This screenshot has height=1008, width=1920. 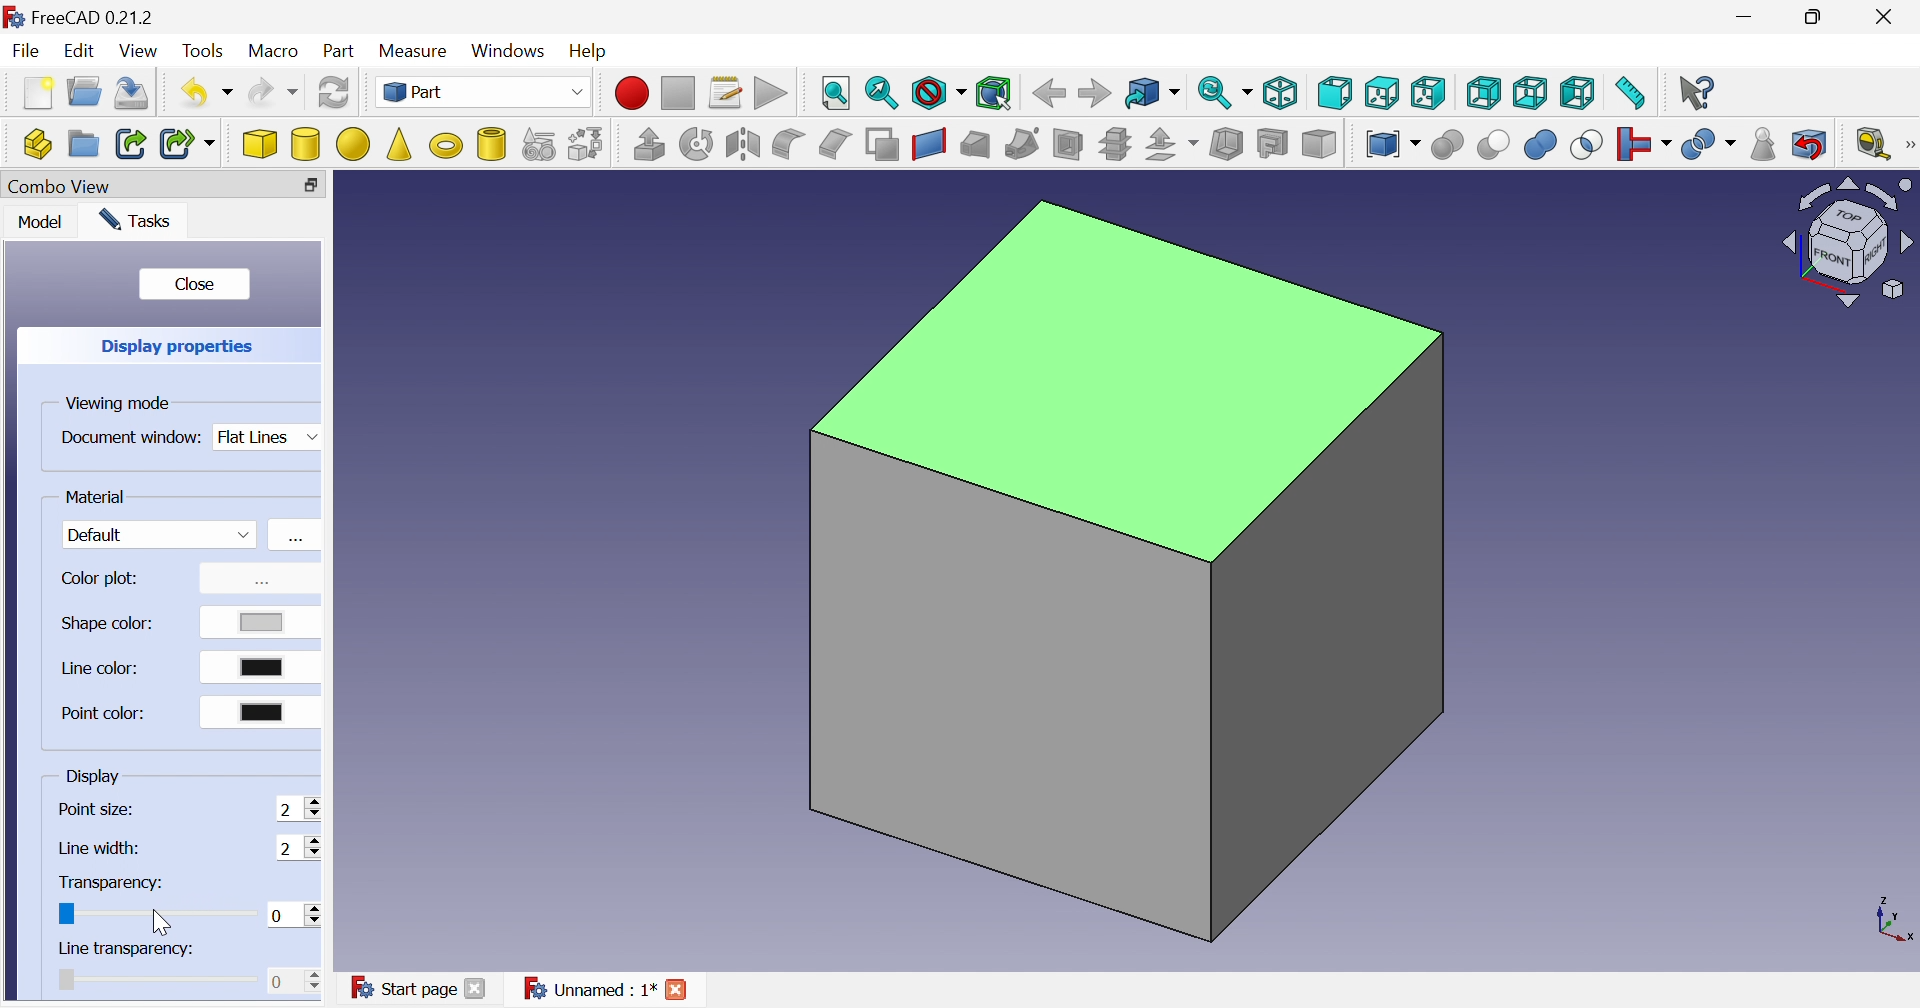 What do you see at coordinates (293, 539) in the screenshot?
I see `Material properties` at bounding box center [293, 539].